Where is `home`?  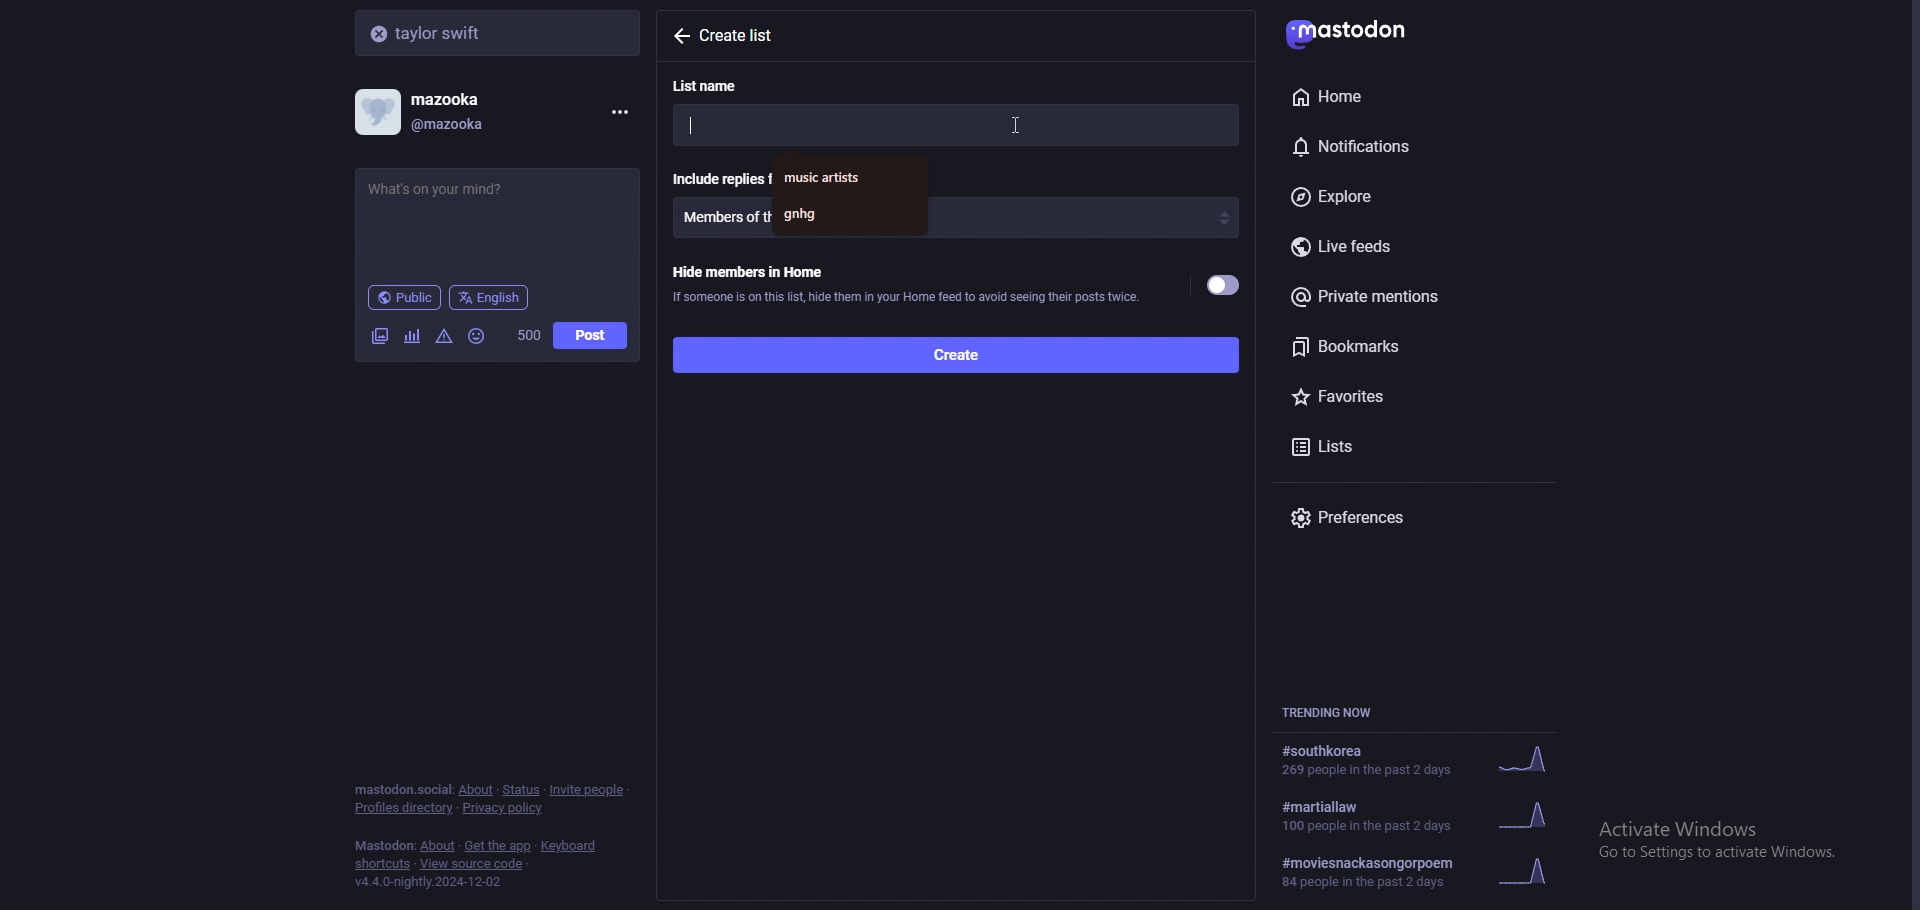
home is located at coordinates (1390, 96).